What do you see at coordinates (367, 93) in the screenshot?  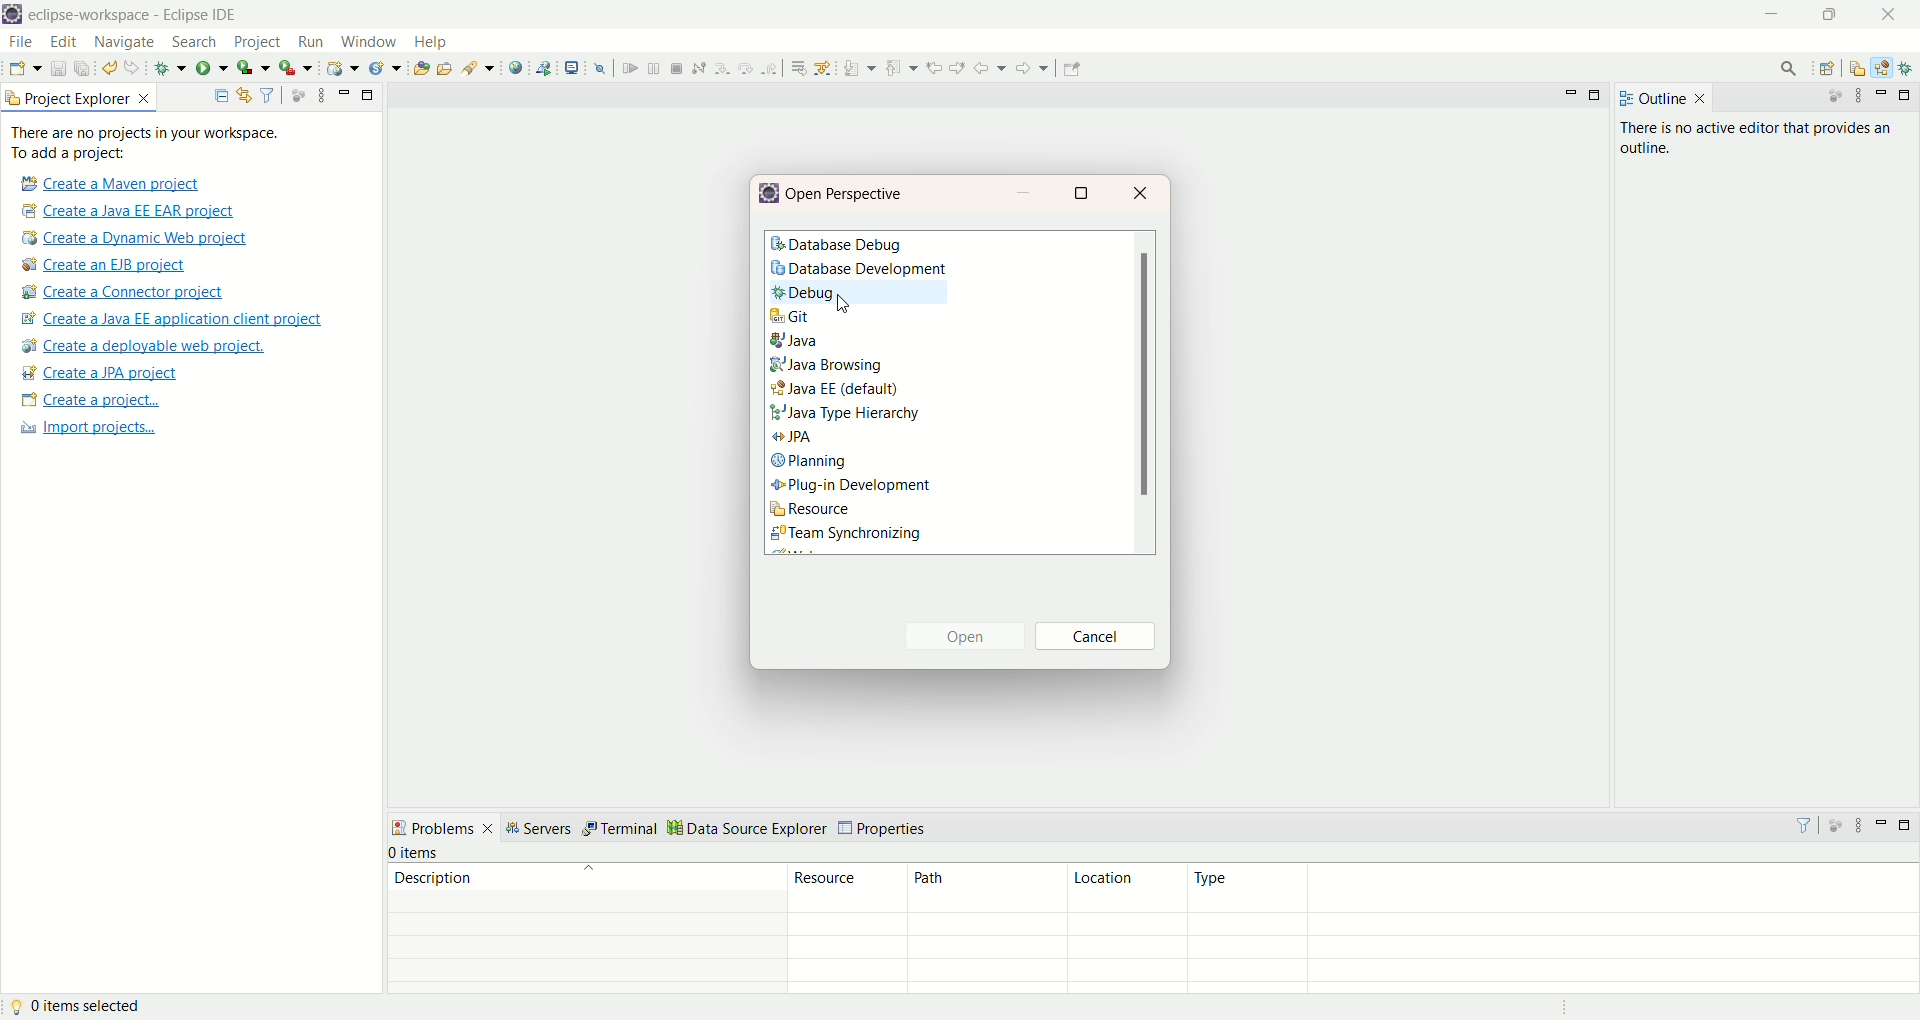 I see `maximize` at bounding box center [367, 93].